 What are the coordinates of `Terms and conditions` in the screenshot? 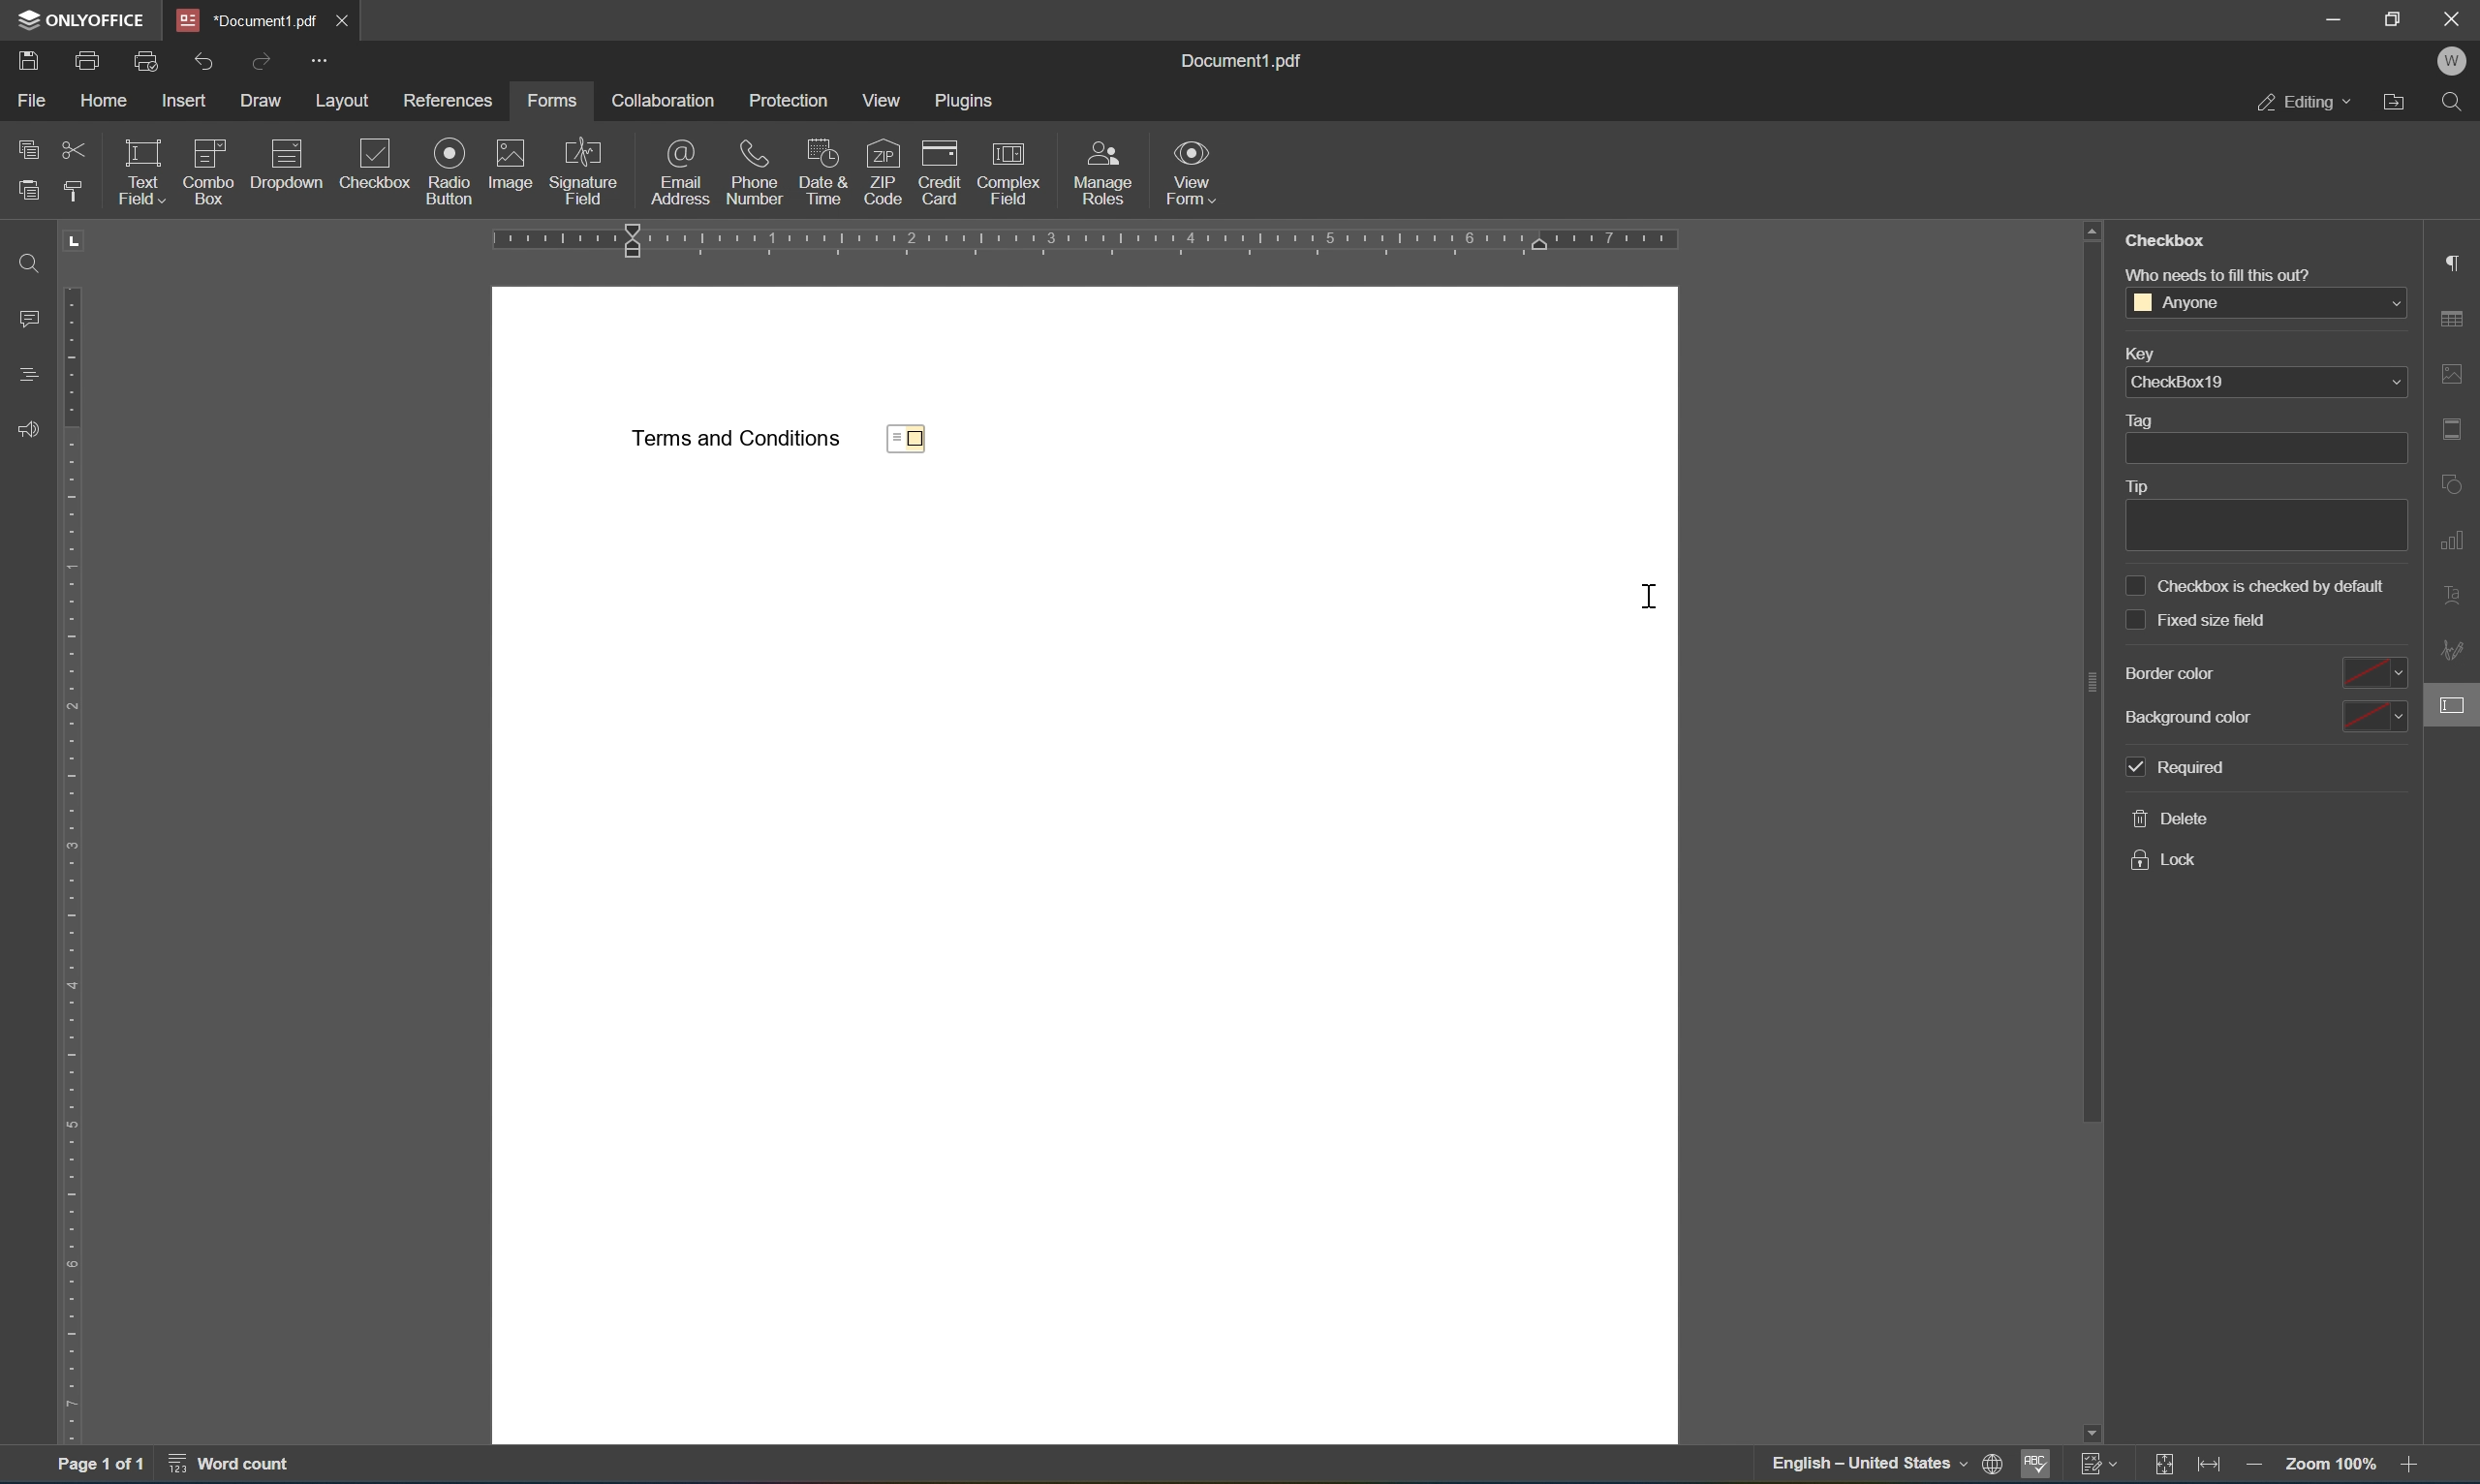 It's located at (736, 439).